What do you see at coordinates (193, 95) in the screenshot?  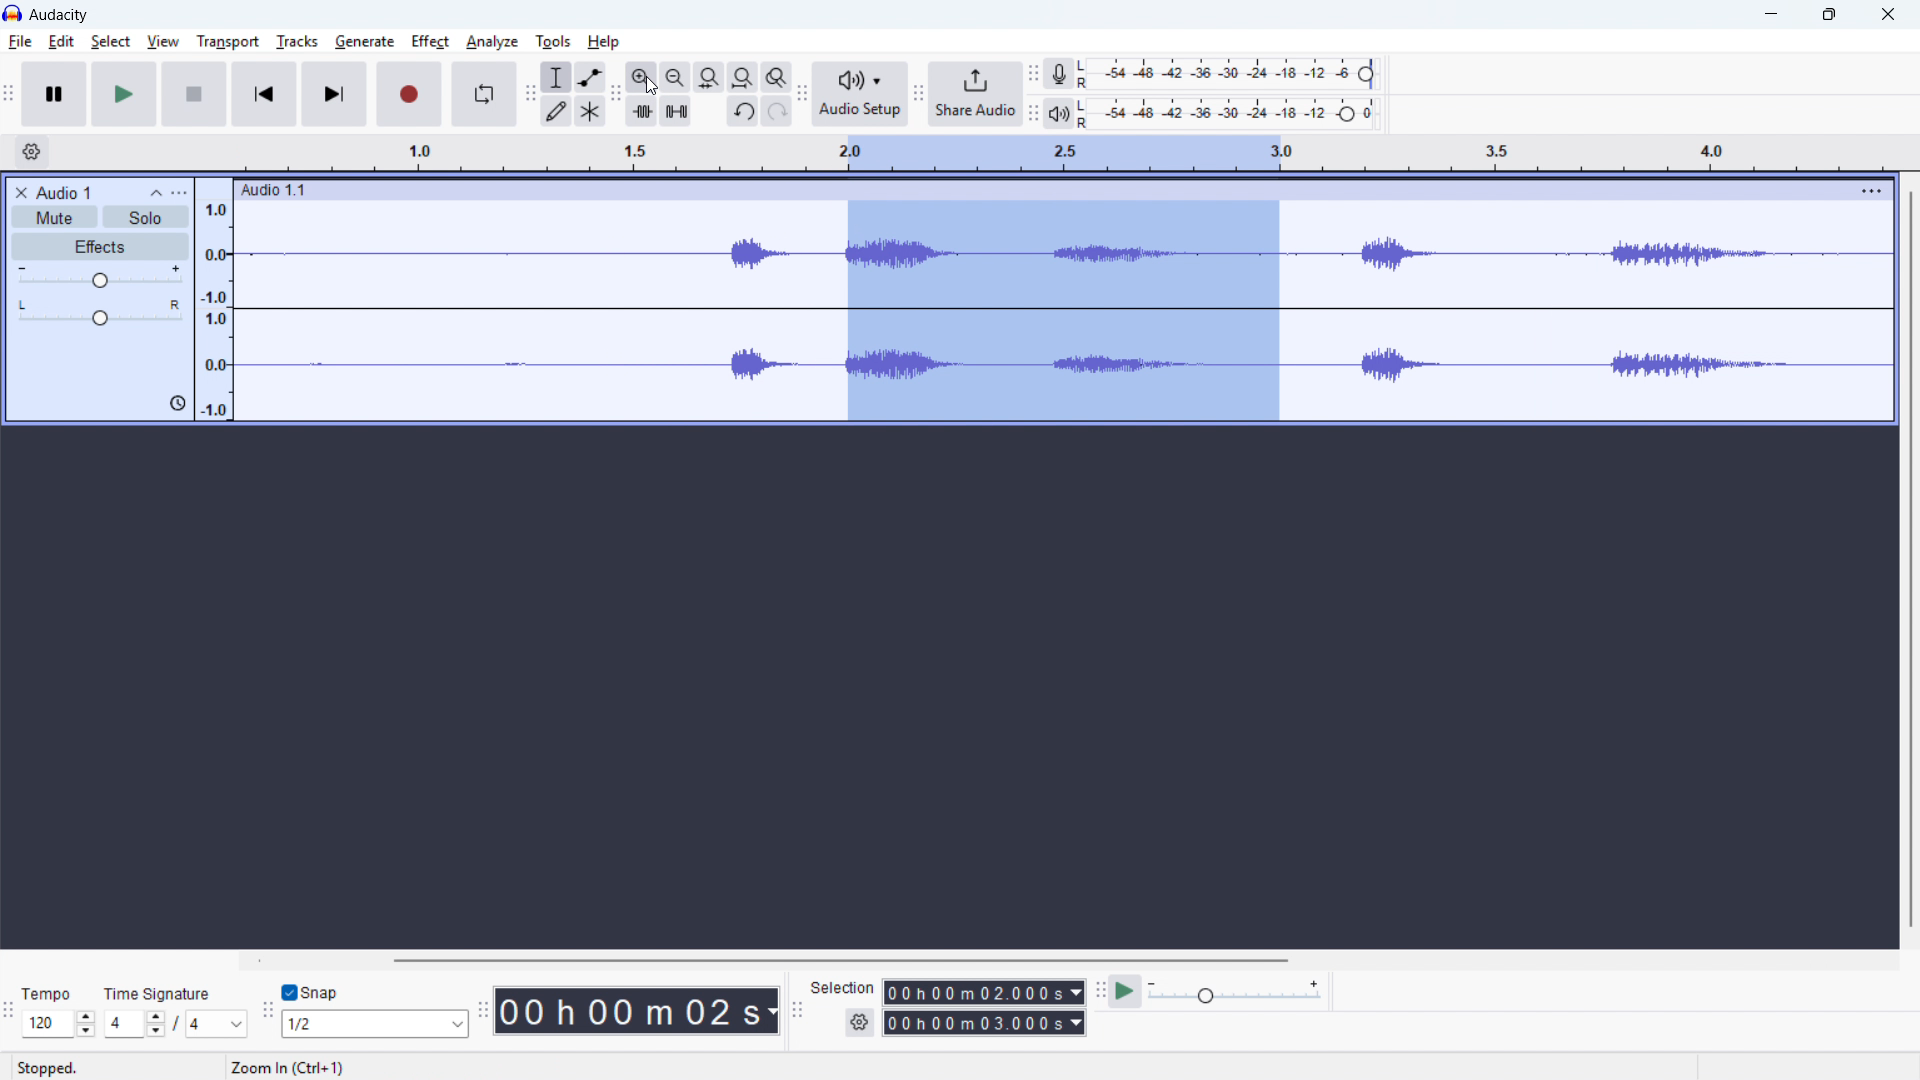 I see `Stop` at bounding box center [193, 95].